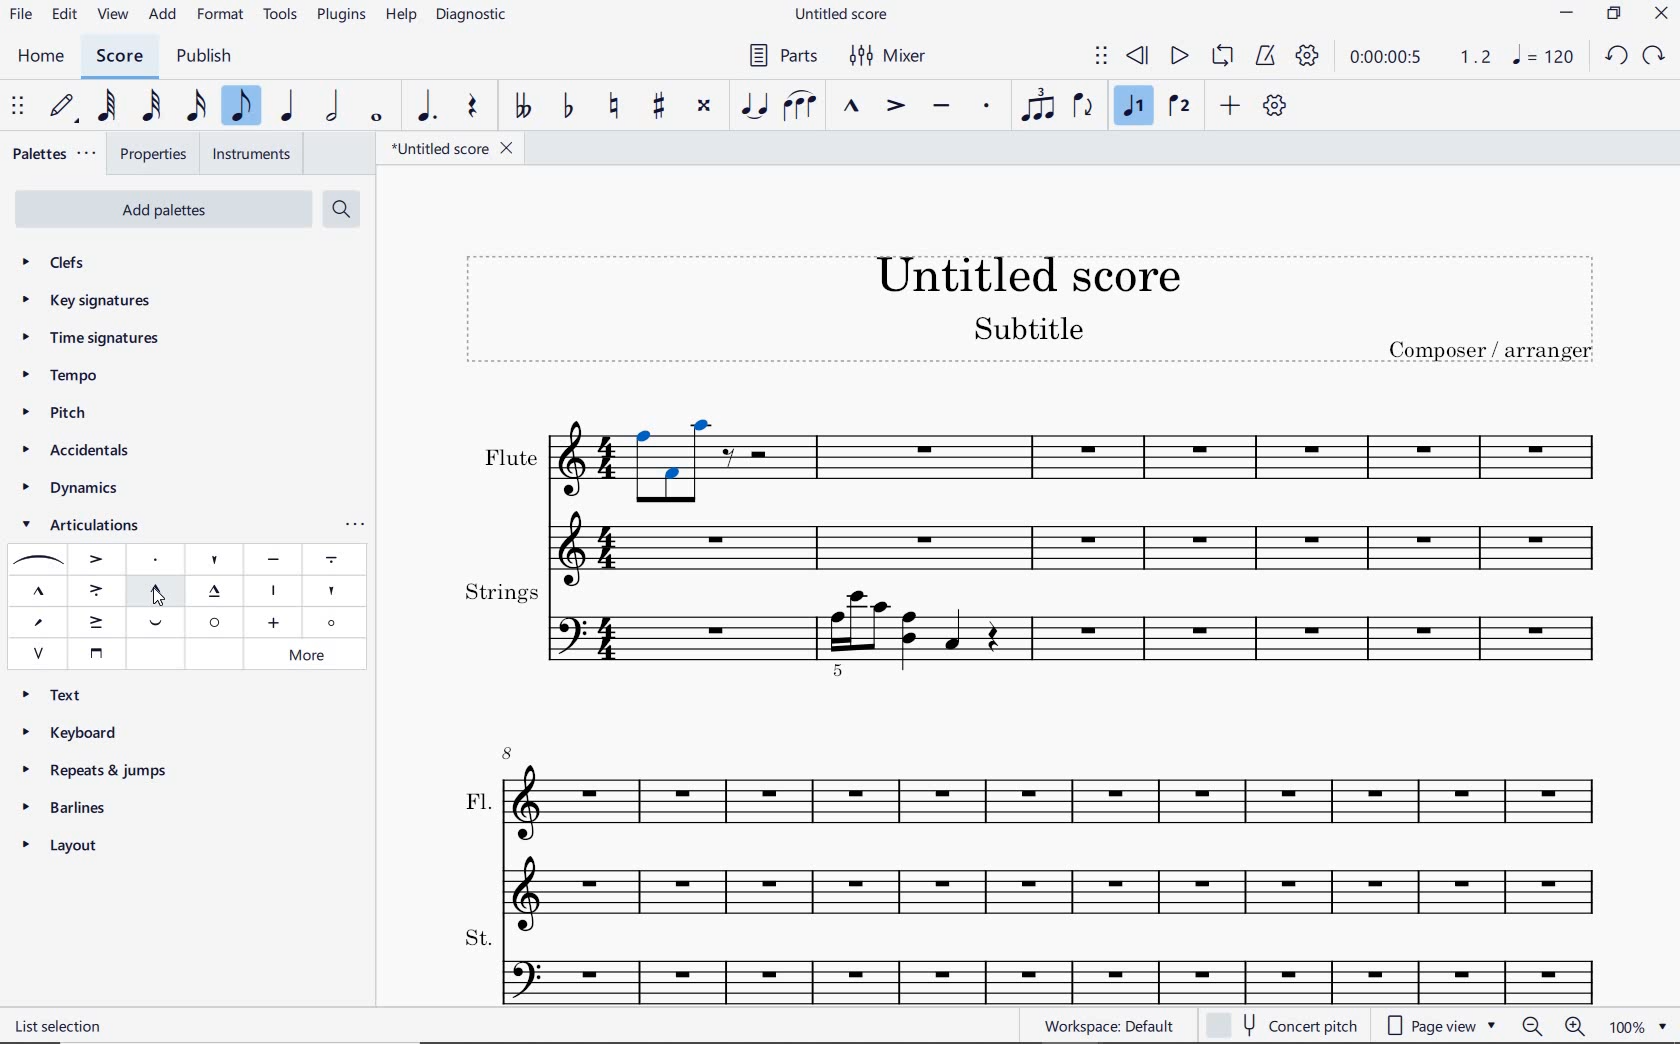  Describe the element at coordinates (1178, 107) in the screenshot. I see `VOICE 2` at that location.